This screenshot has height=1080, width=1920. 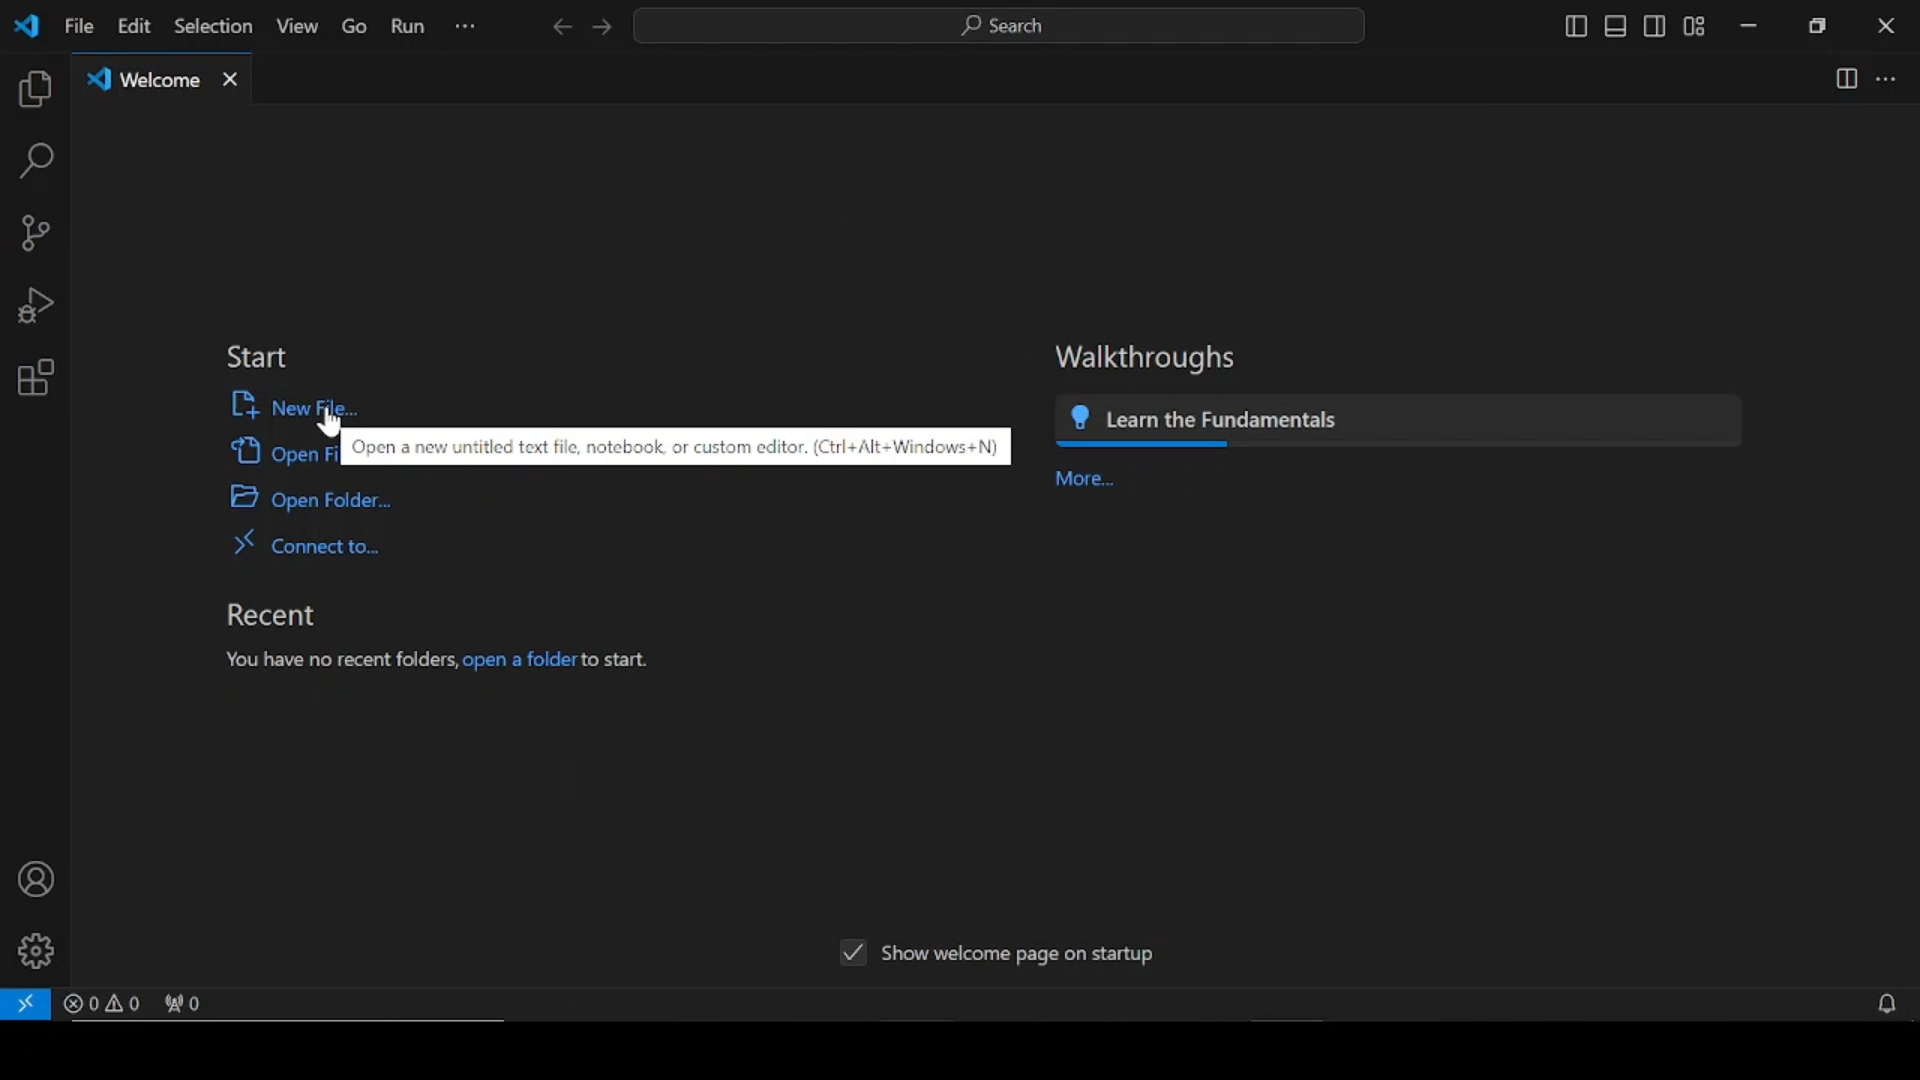 I want to click on source control, so click(x=35, y=233).